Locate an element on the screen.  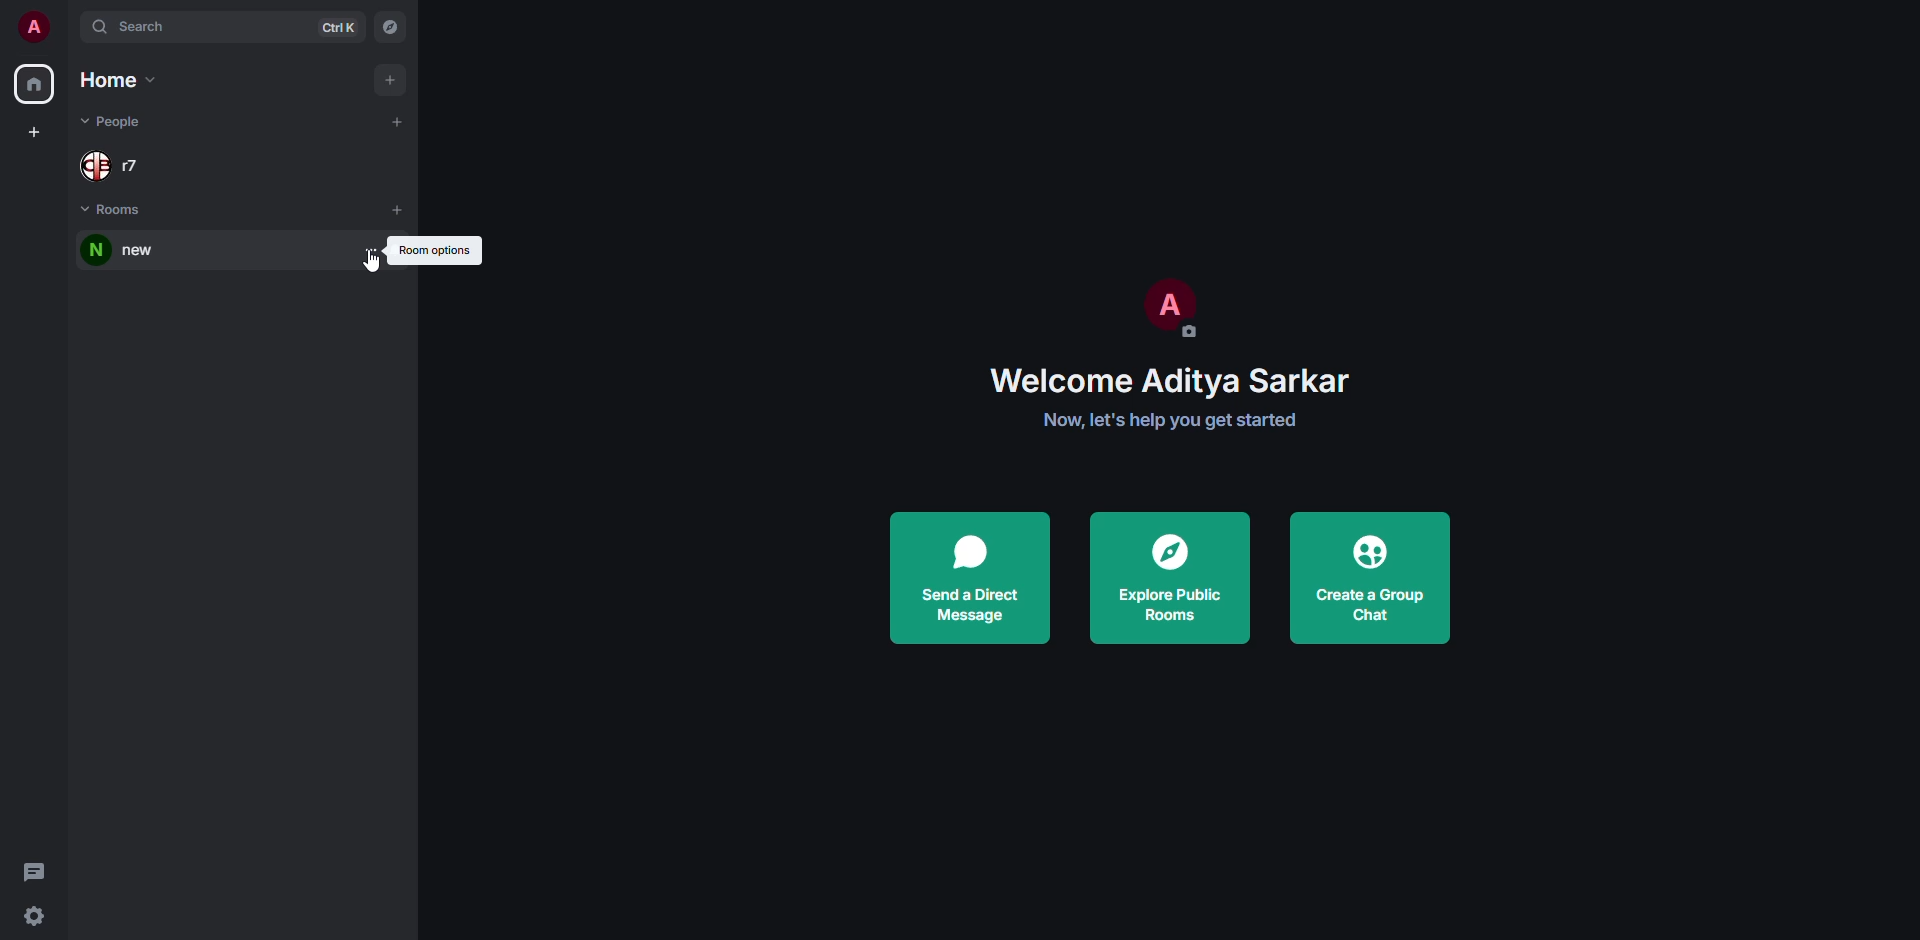
Cursor is located at coordinates (372, 266).